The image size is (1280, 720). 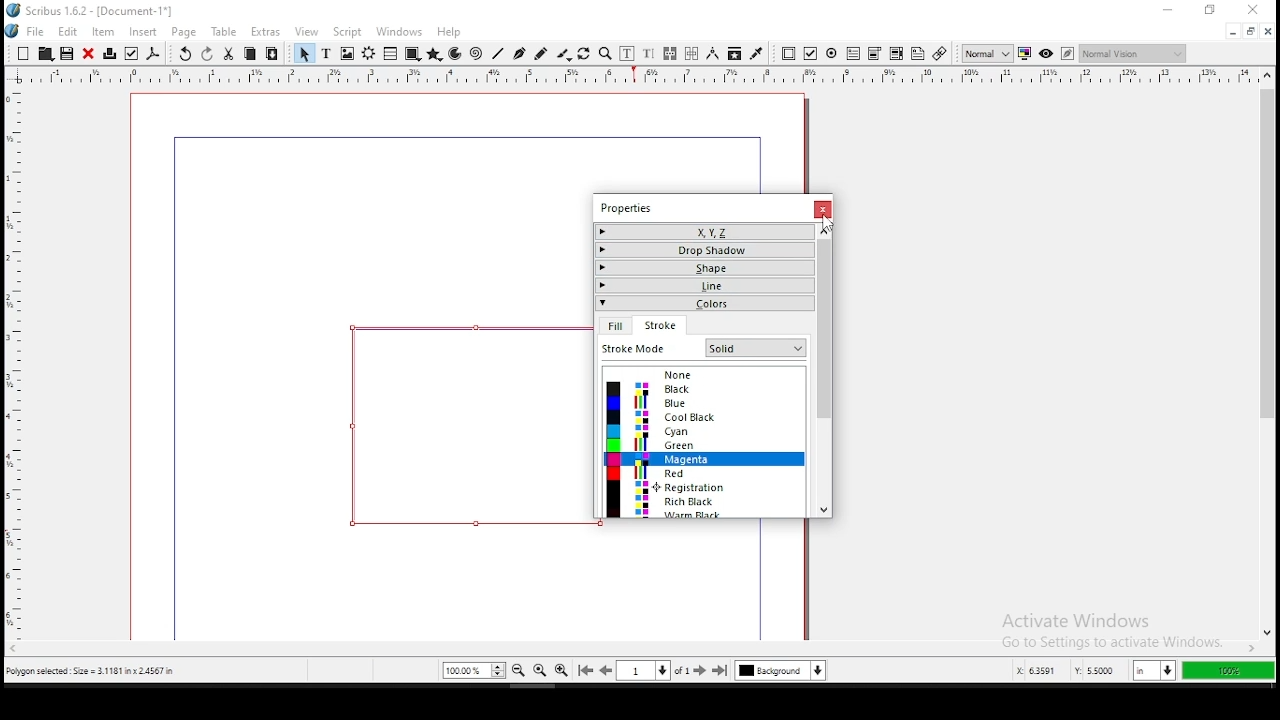 What do you see at coordinates (810, 54) in the screenshot?
I see `pdf checkbox` at bounding box center [810, 54].